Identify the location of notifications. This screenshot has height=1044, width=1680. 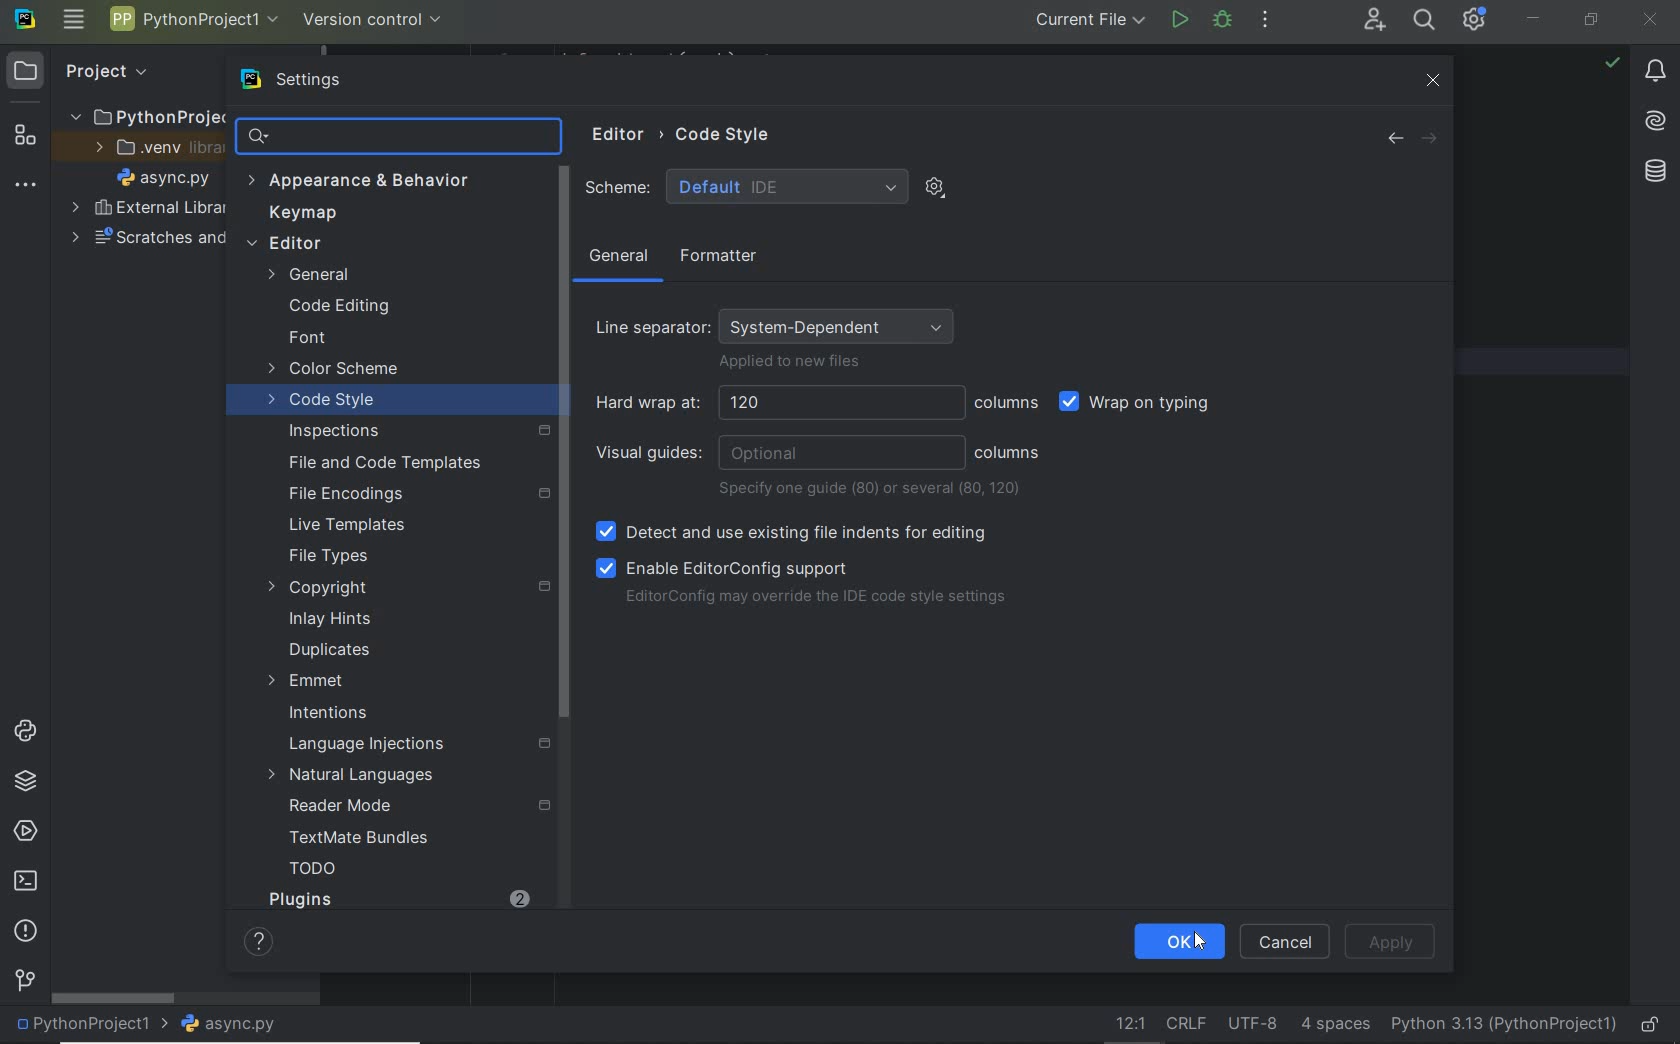
(1657, 74).